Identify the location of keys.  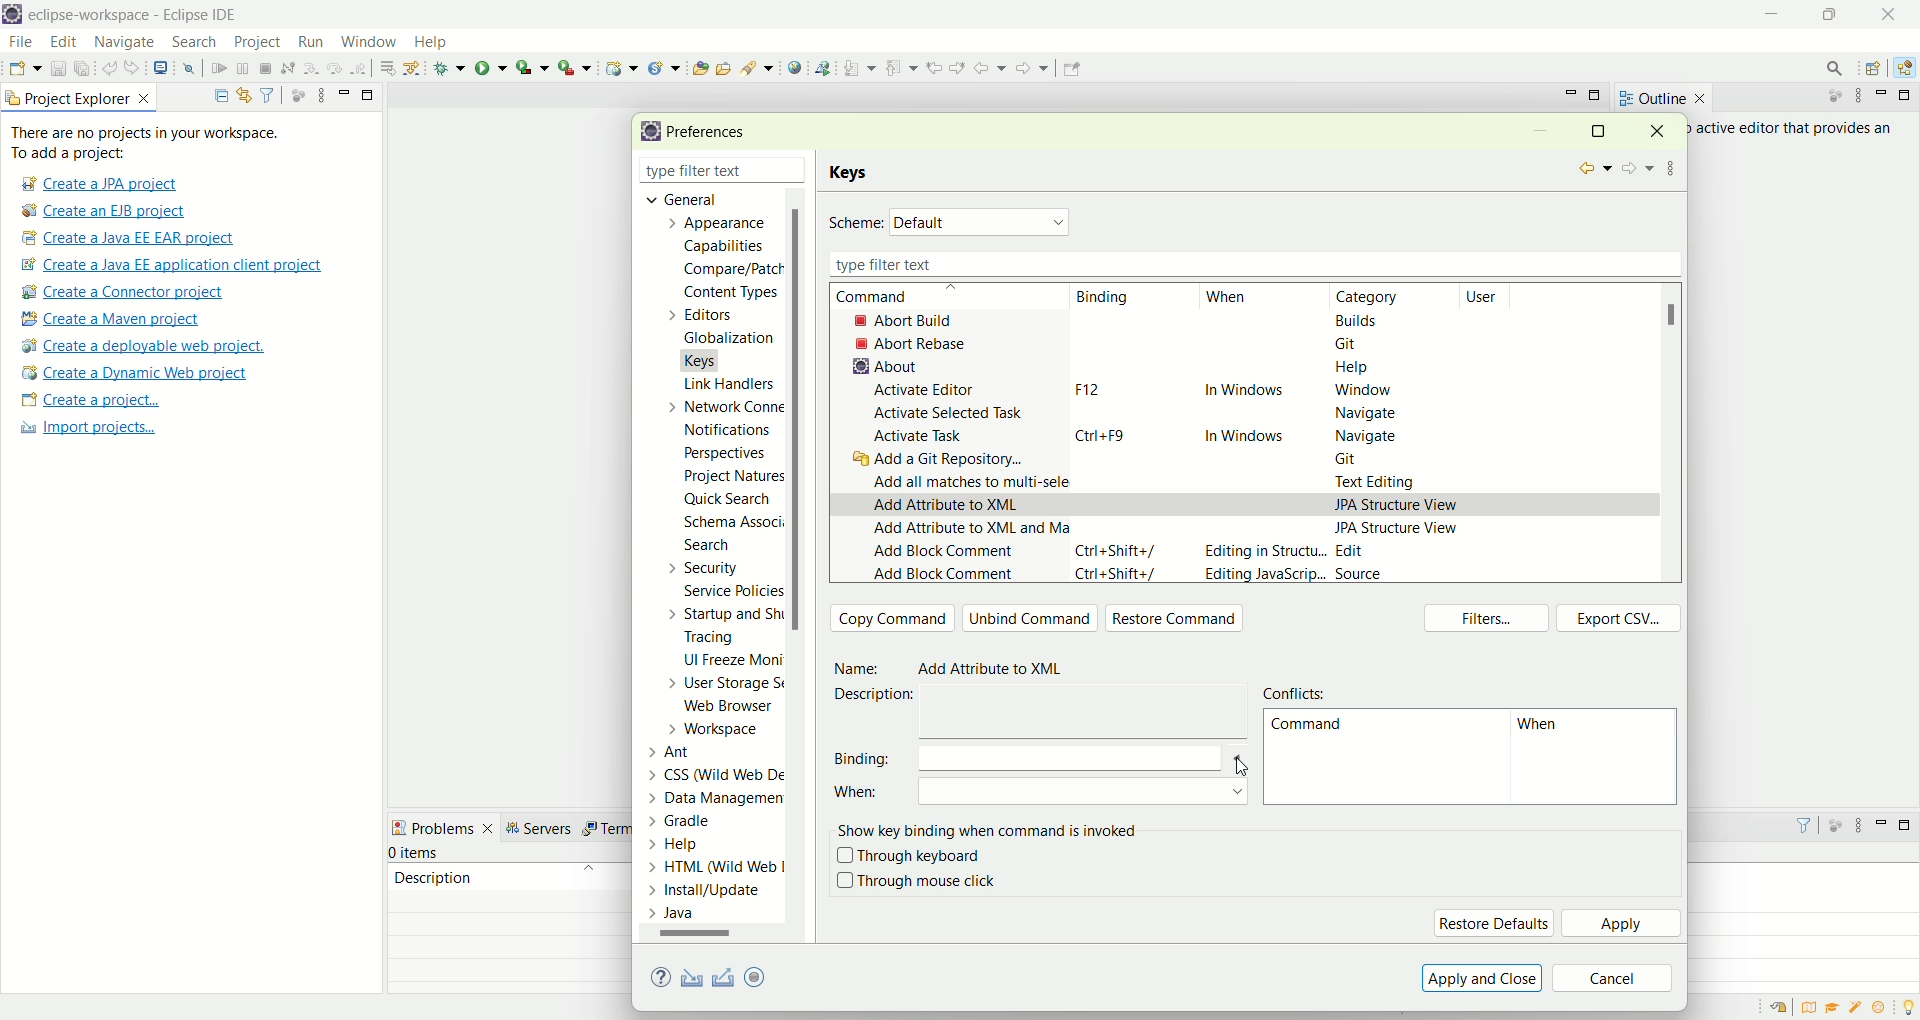
(853, 173).